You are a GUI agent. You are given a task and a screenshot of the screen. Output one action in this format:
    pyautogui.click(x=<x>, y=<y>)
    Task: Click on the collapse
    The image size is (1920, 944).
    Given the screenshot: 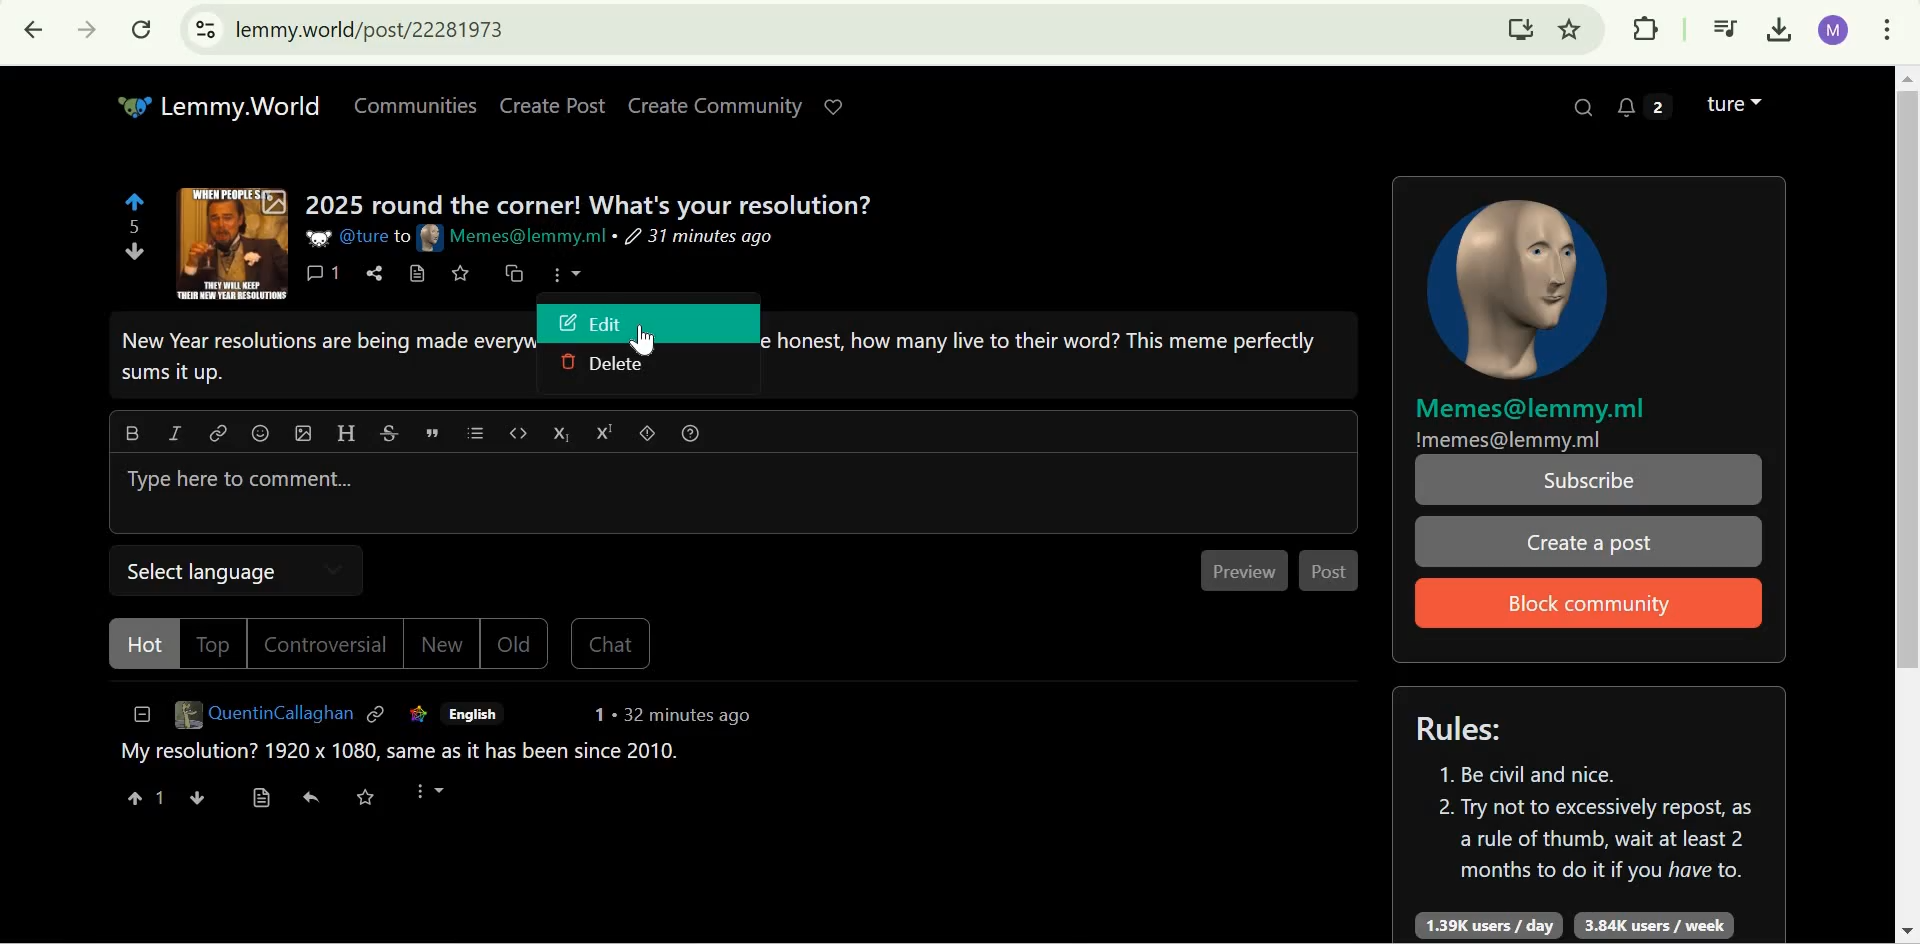 What is the action you would take?
    pyautogui.click(x=143, y=713)
    